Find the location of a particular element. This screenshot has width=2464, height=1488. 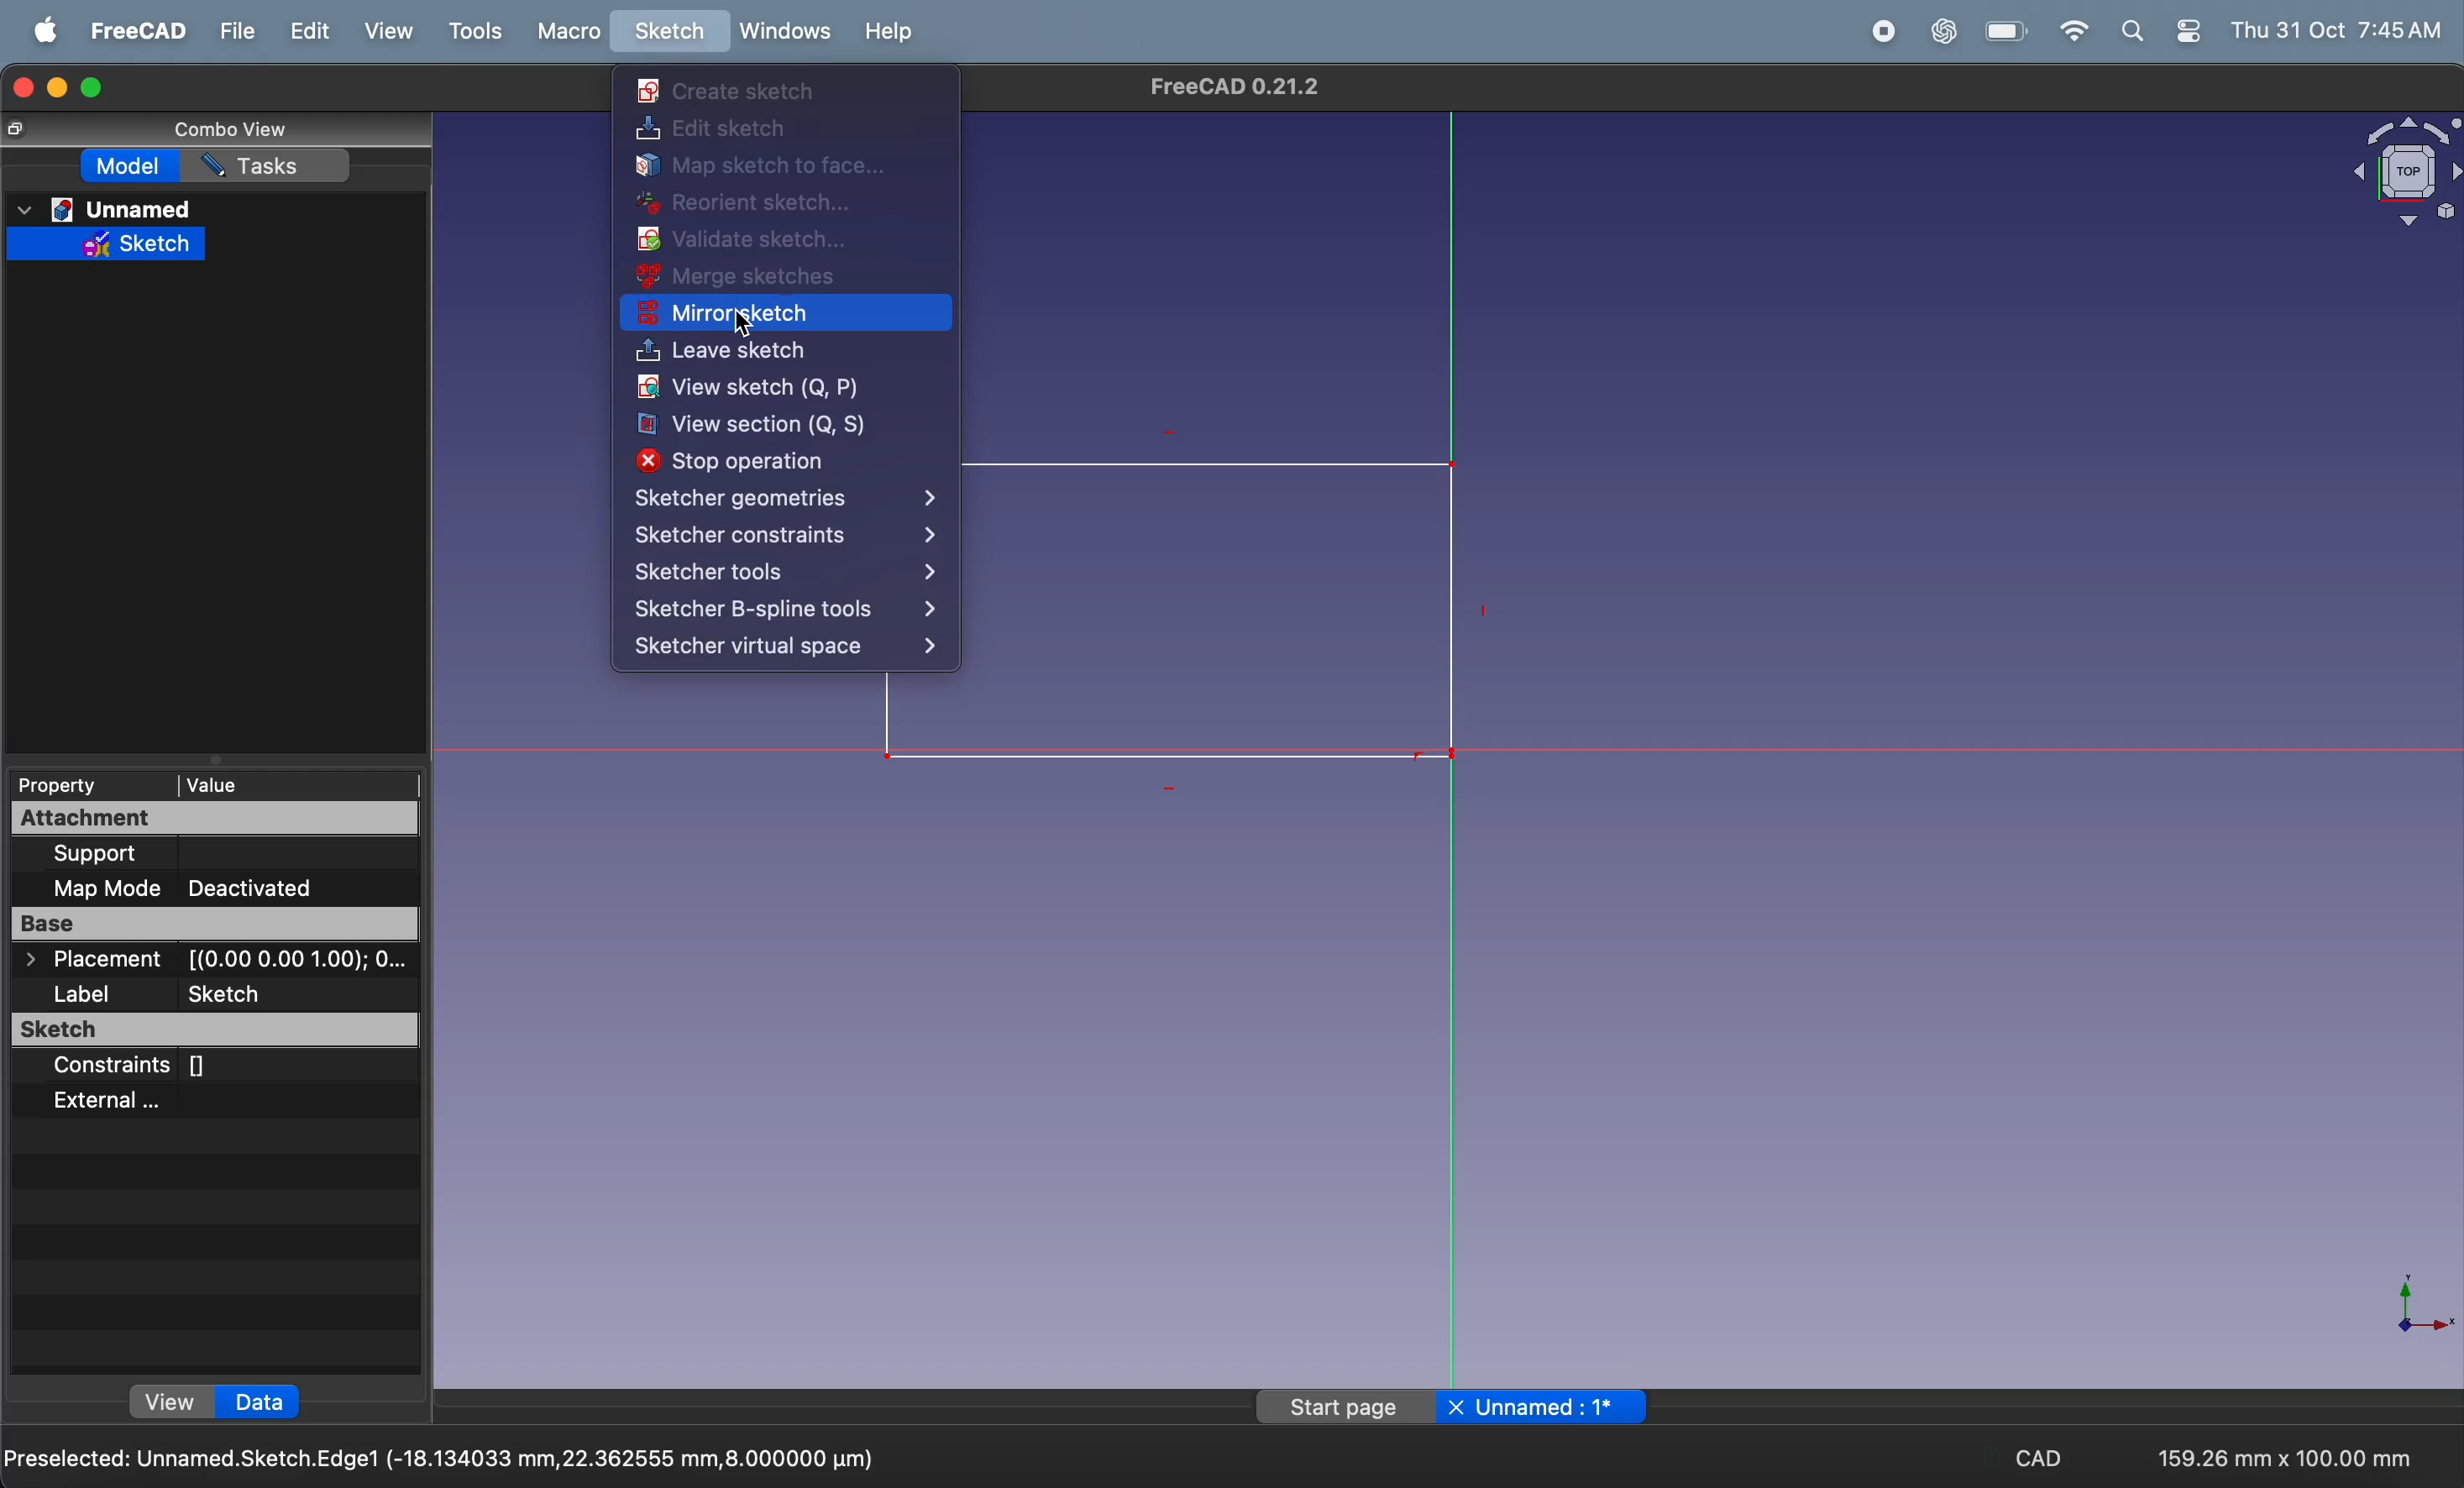

sketcher constraints is located at coordinates (787, 535).